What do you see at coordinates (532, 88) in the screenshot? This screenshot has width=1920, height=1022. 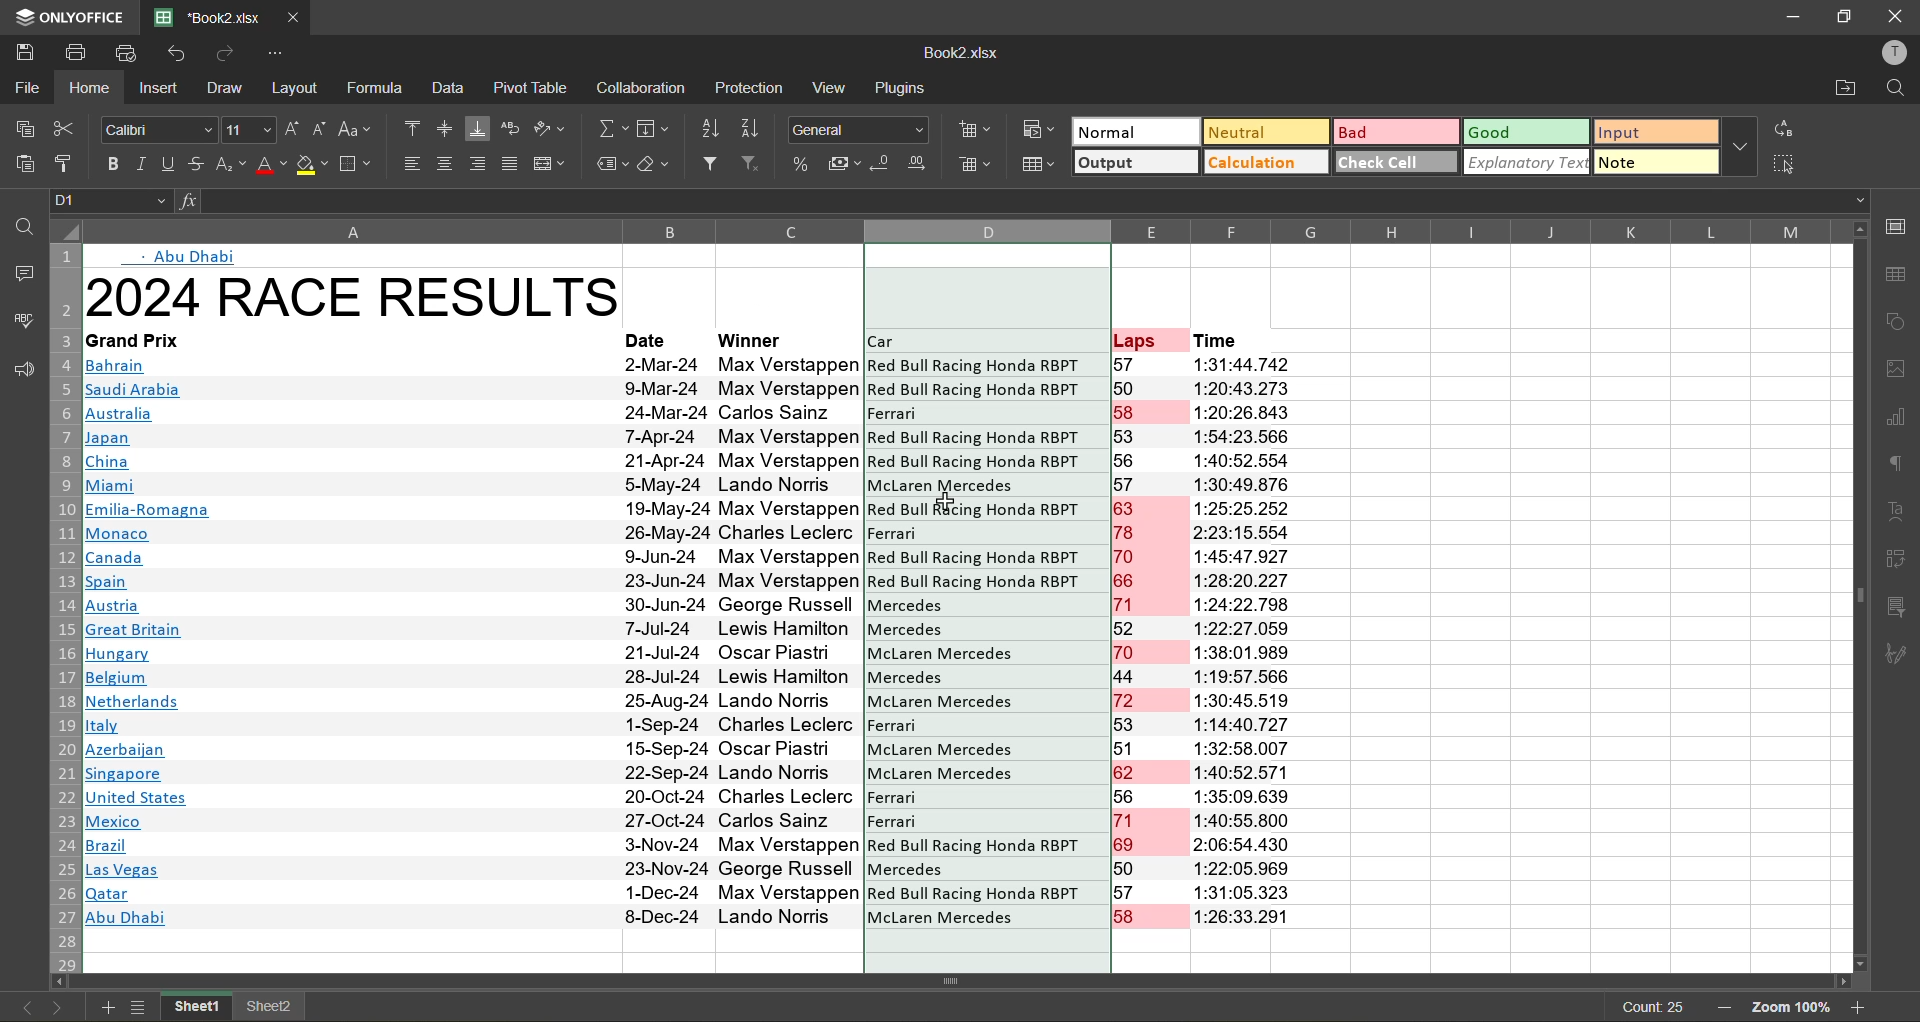 I see `pivot table` at bounding box center [532, 88].